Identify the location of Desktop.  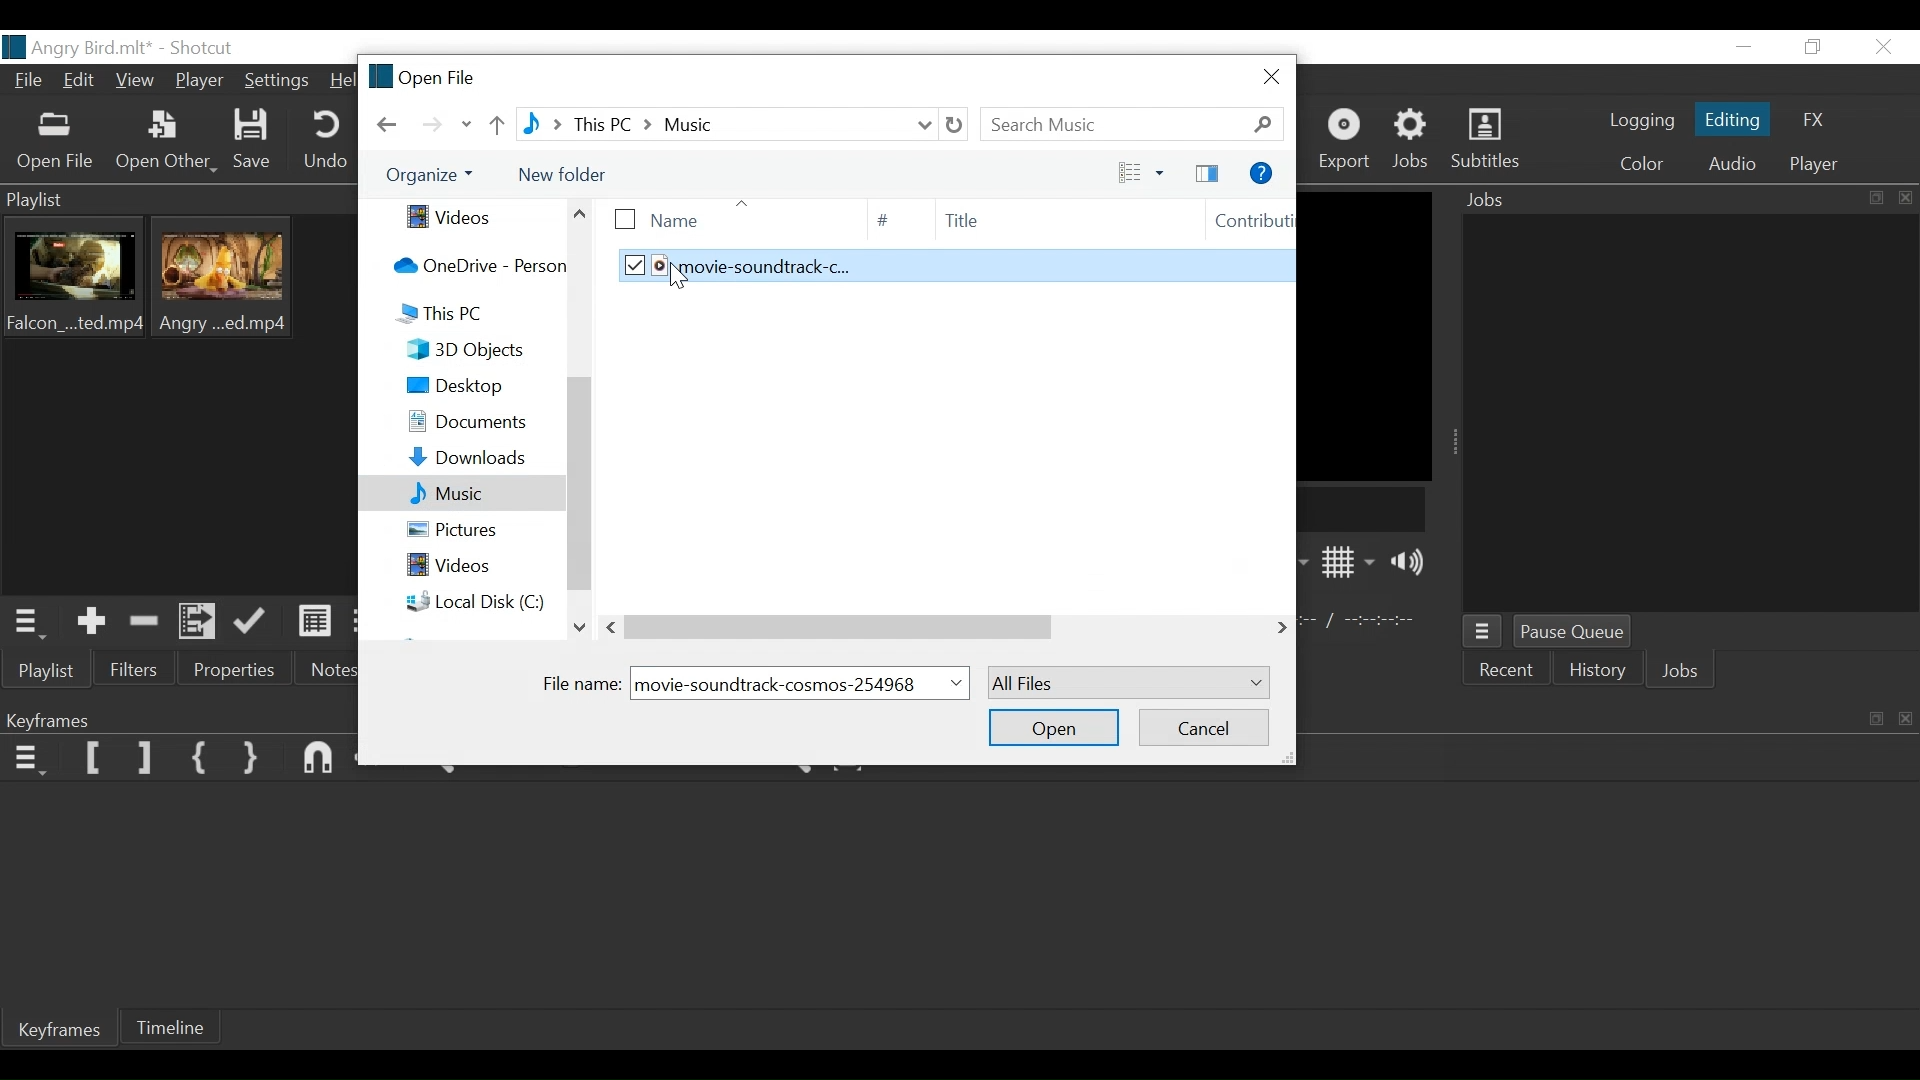
(458, 385).